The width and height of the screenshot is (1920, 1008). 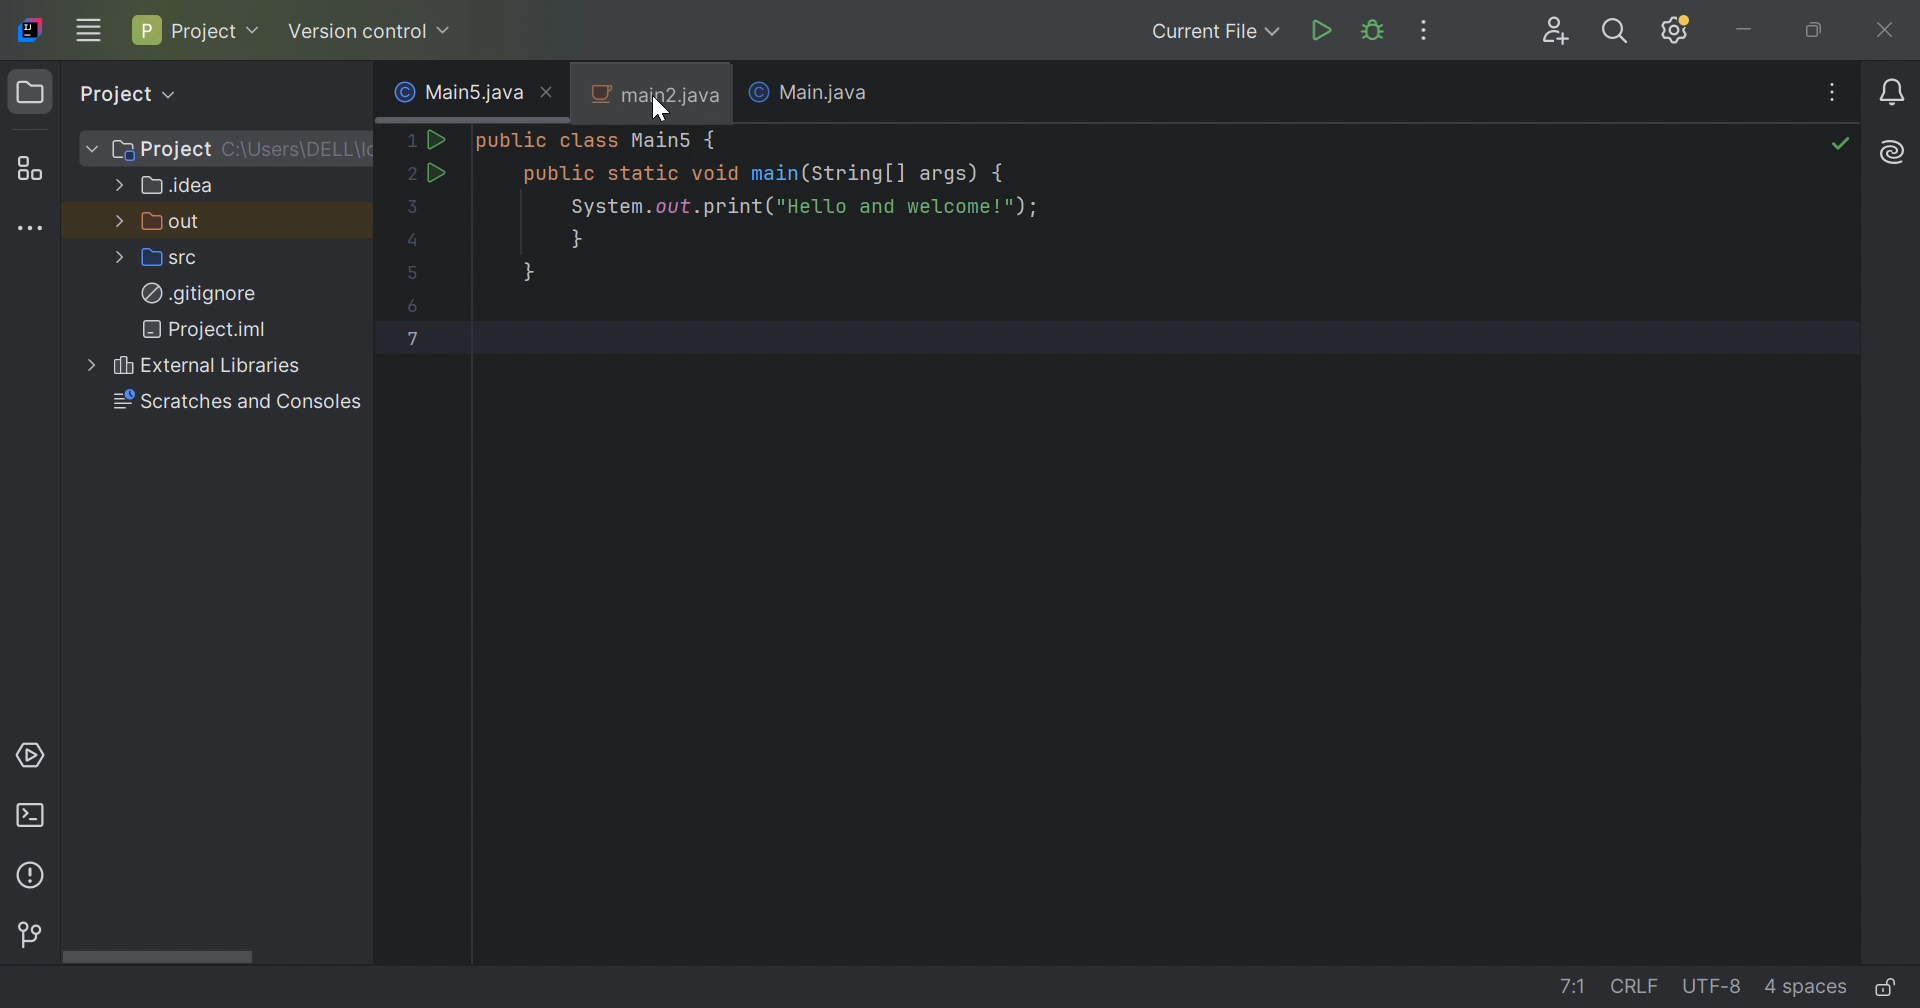 What do you see at coordinates (180, 186) in the screenshot?
I see `.idea` at bounding box center [180, 186].